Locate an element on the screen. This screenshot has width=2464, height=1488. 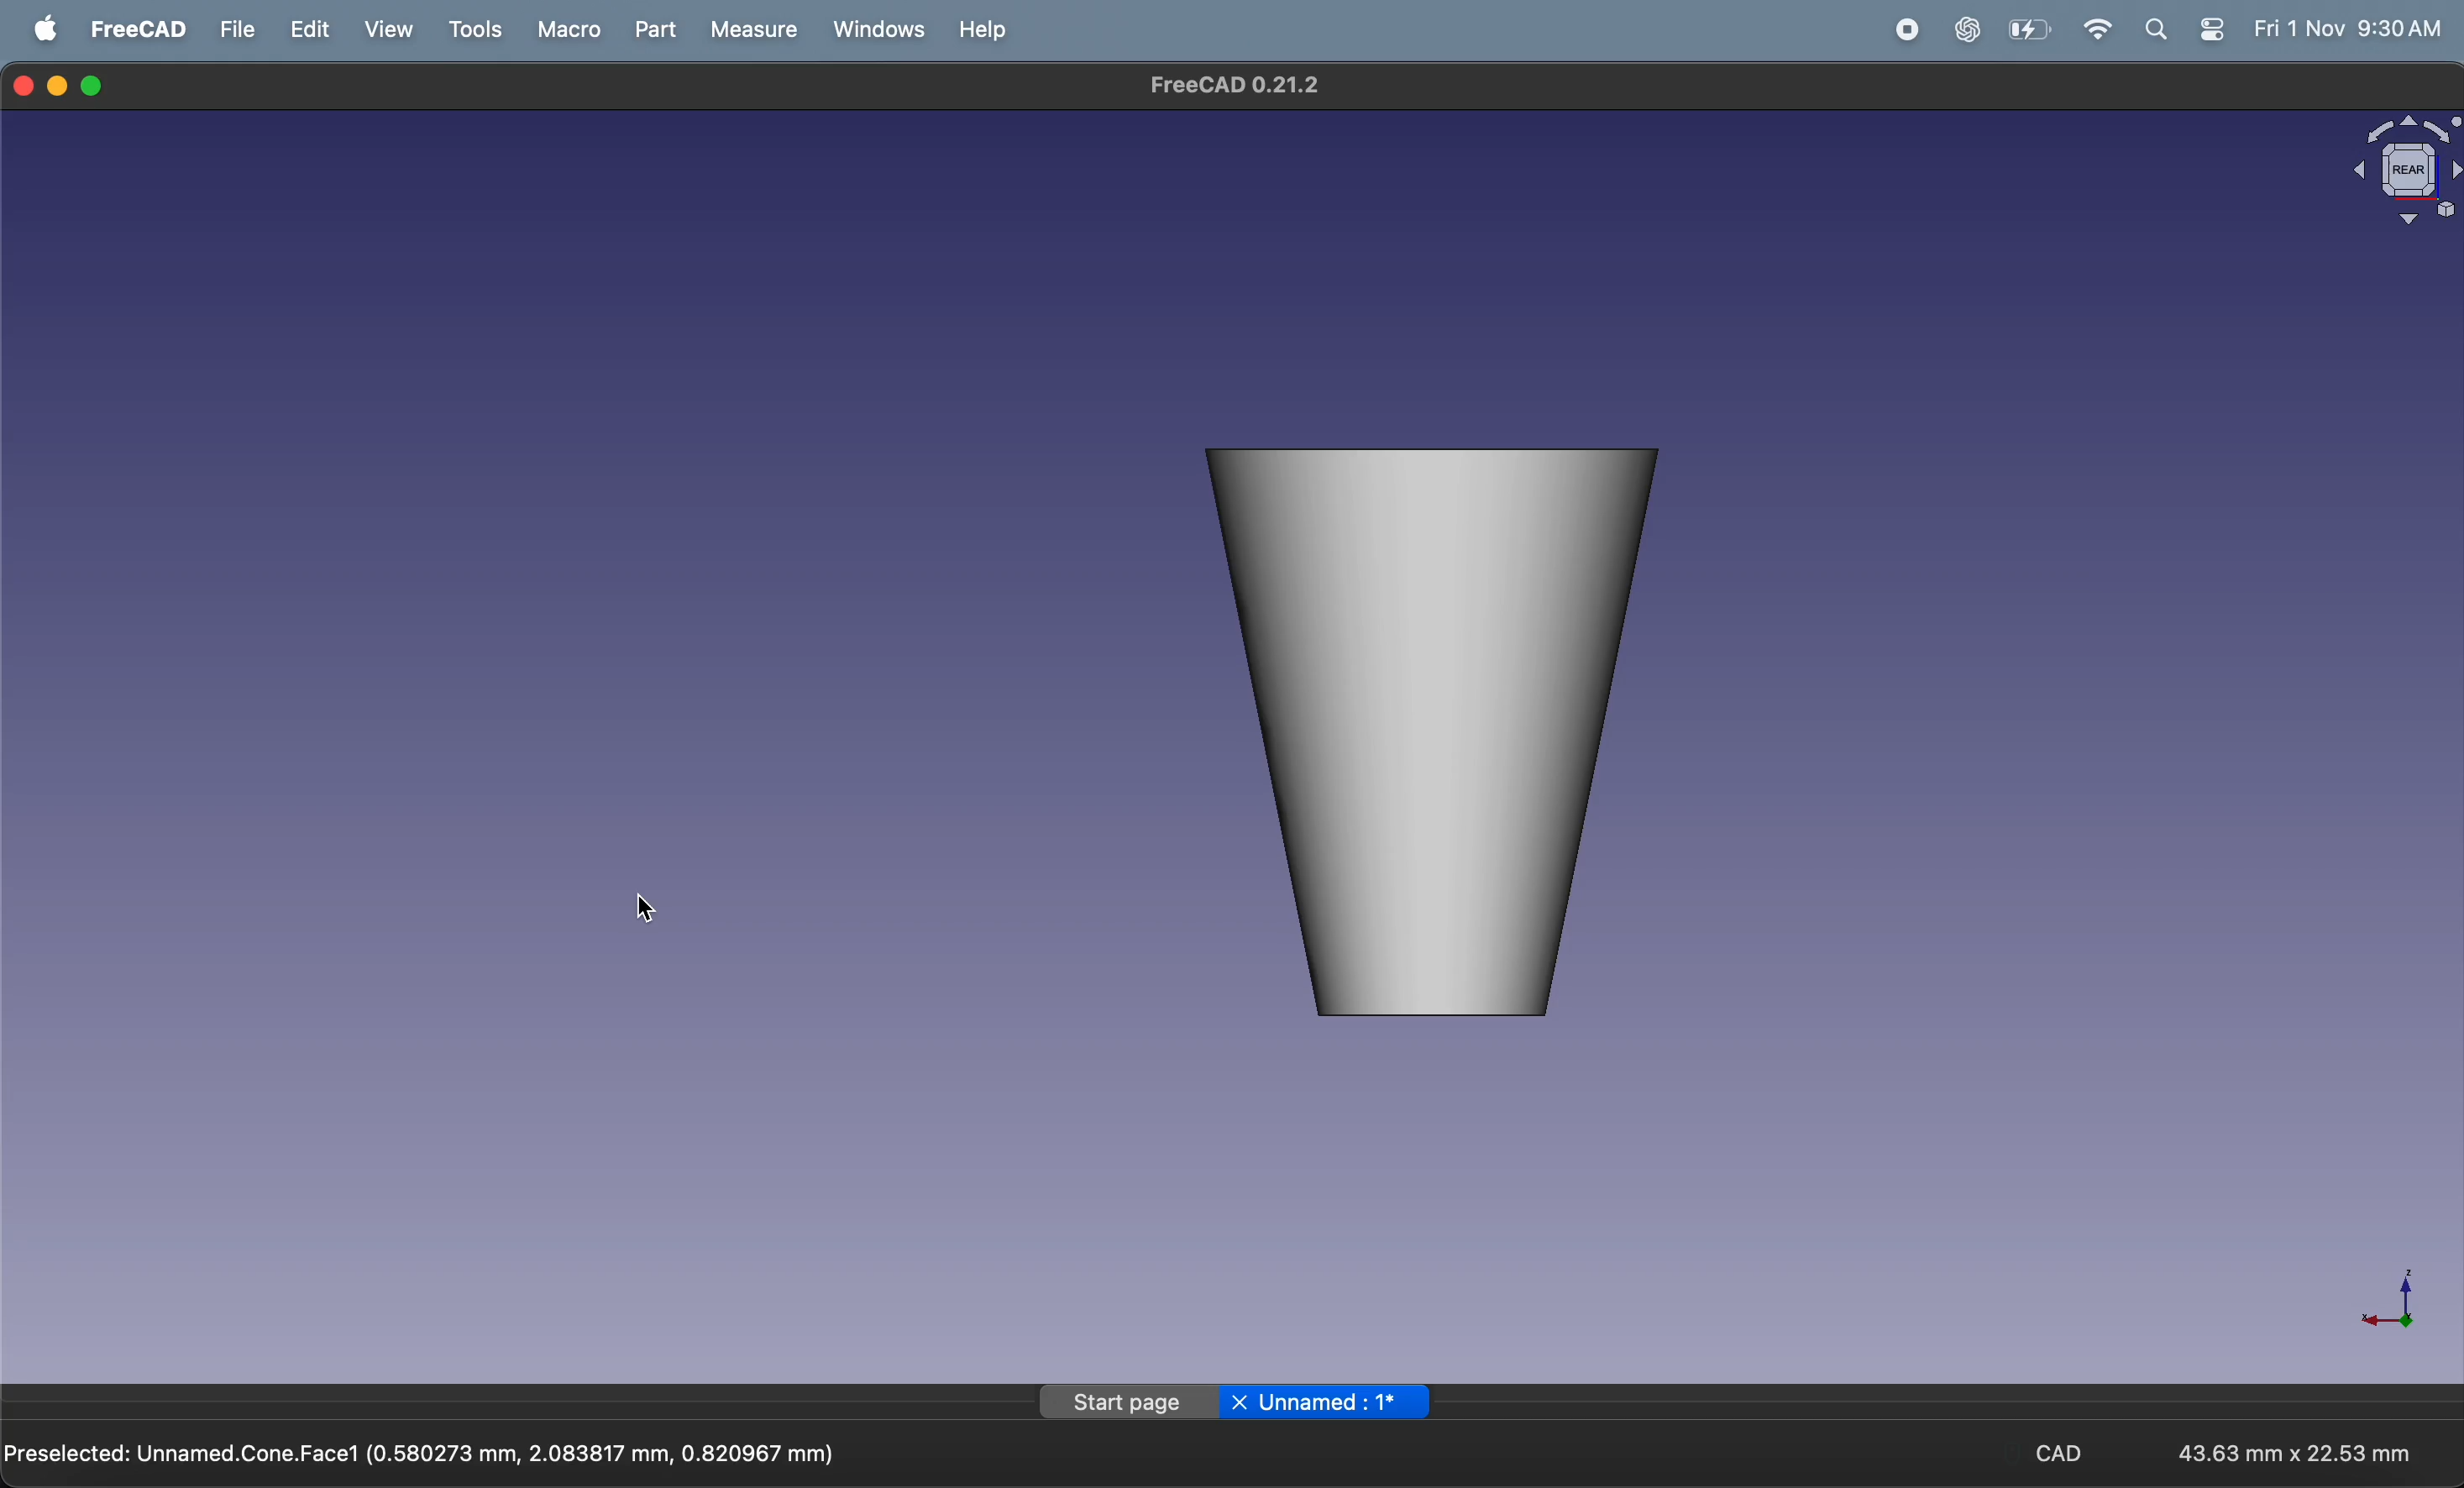
help is located at coordinates (980, 30).